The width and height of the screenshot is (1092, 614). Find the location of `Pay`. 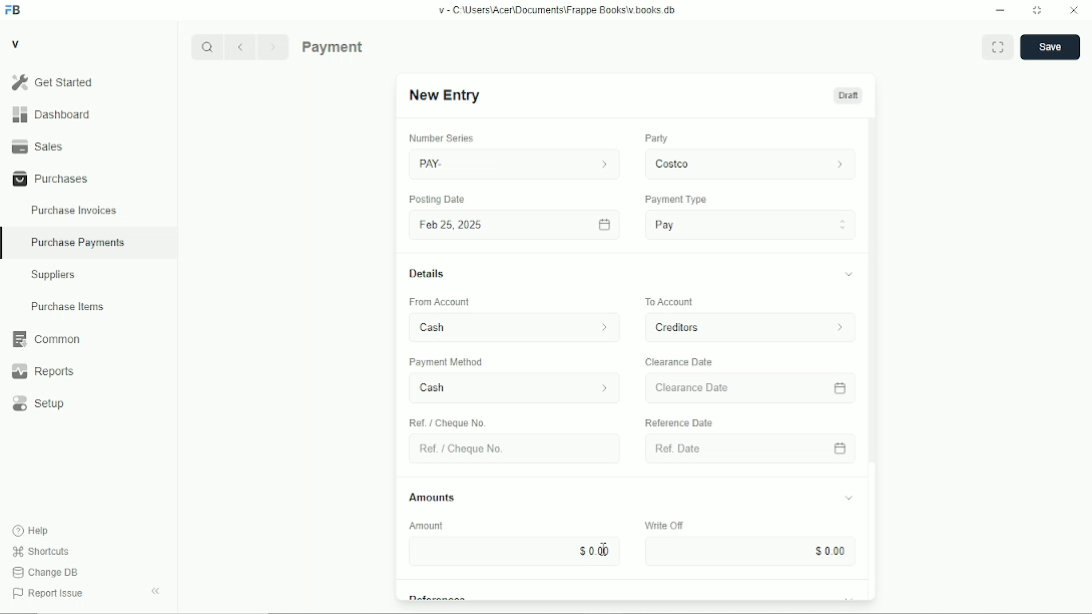

Pay is located at coordinates (750, 226).